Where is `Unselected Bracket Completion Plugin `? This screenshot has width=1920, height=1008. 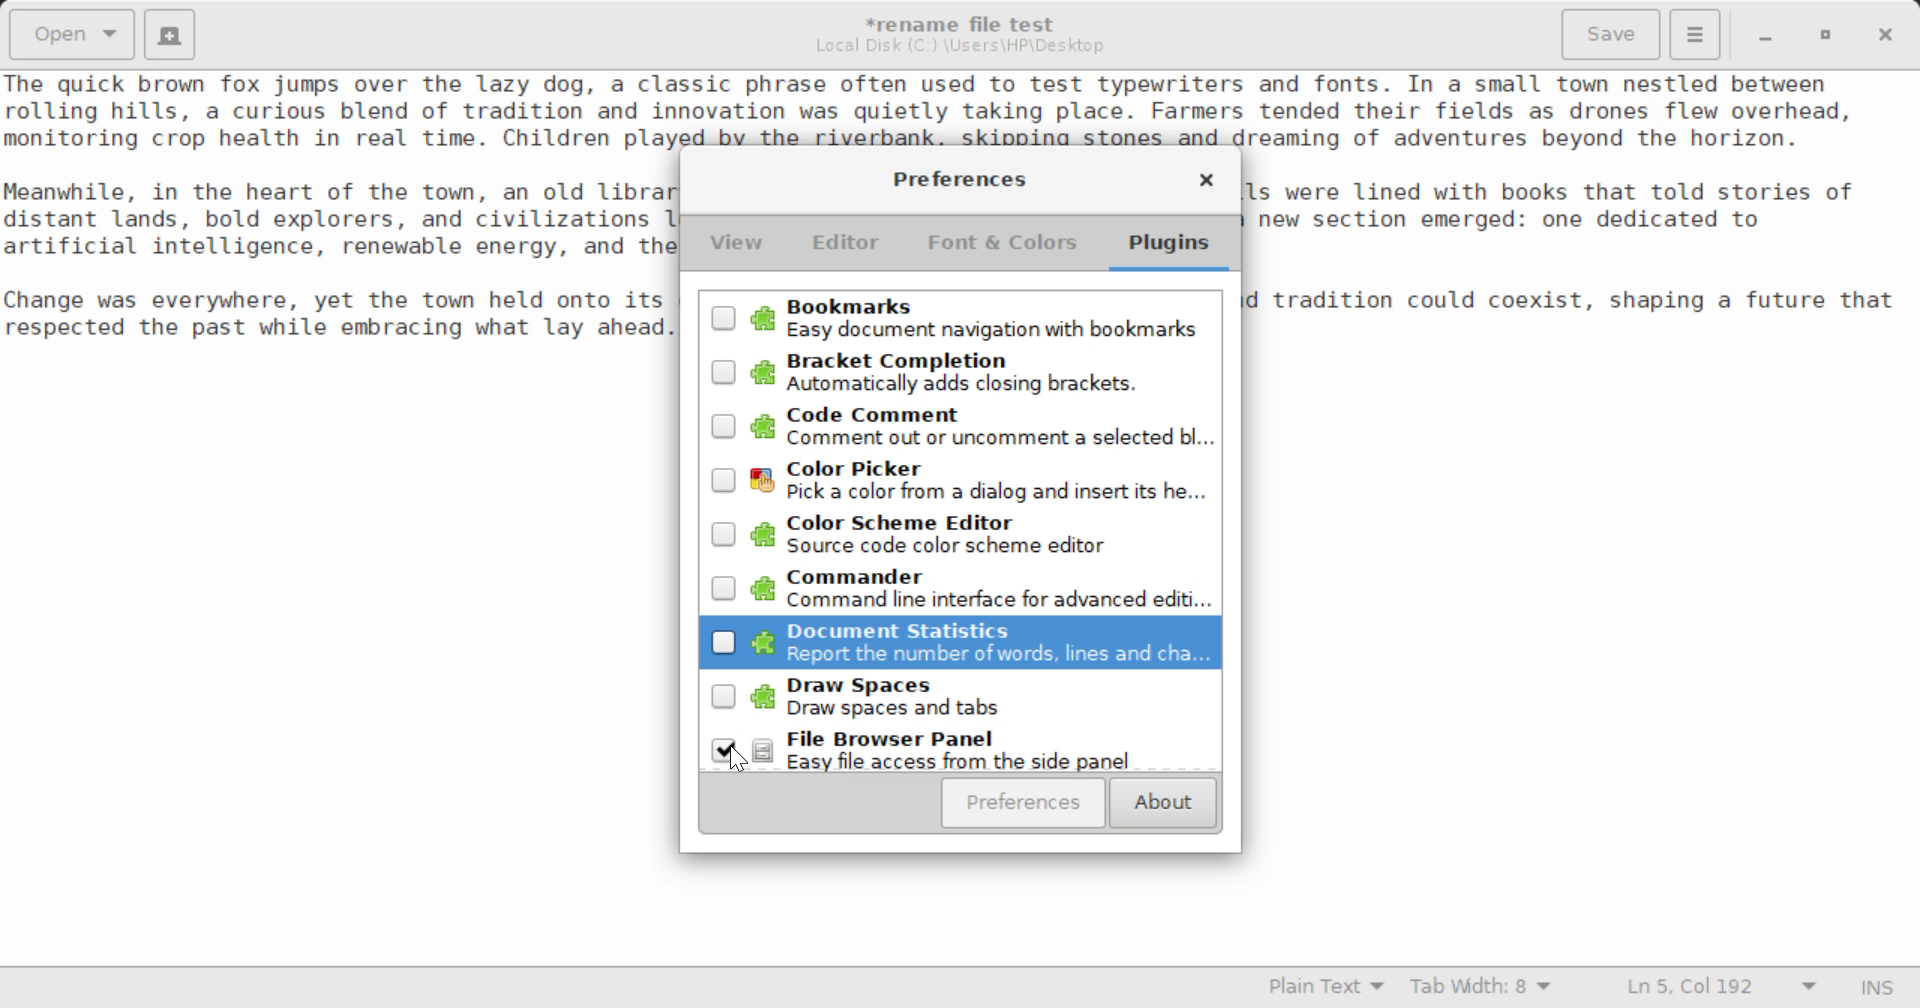
Unselected Bracket Completion Plugin  is located at coordinates (961, 374).